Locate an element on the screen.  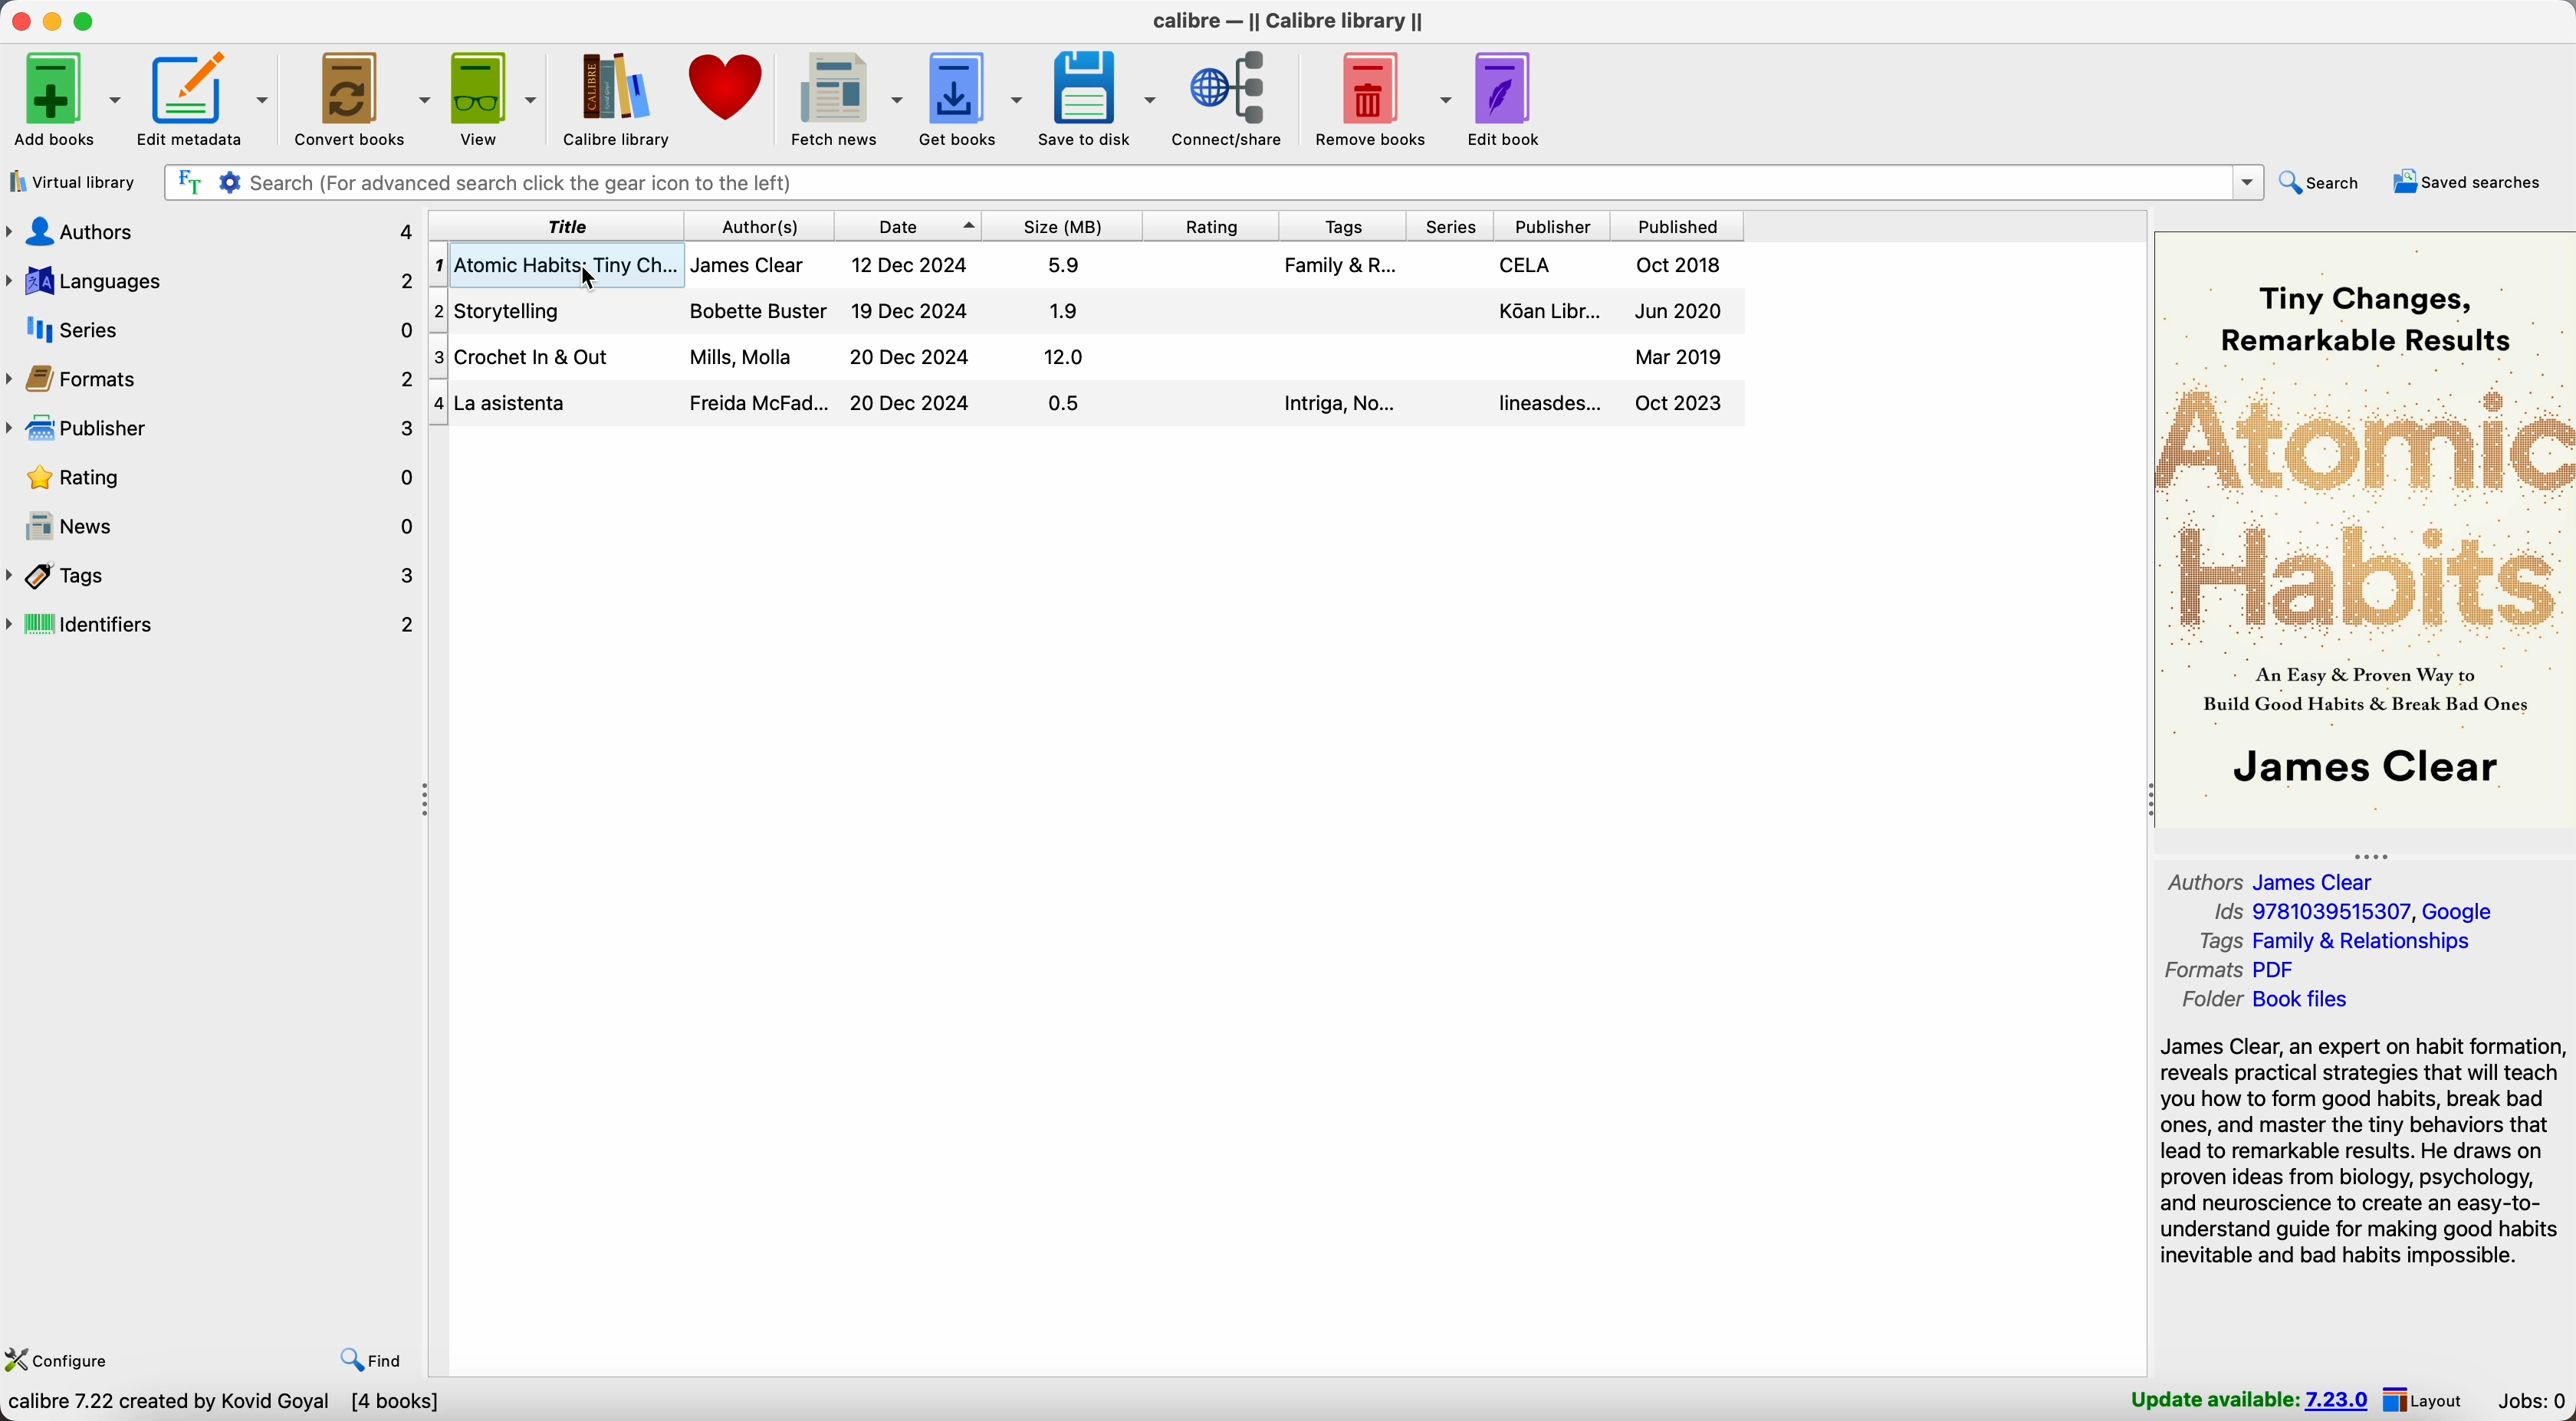
size is located at coordinates (1062, 226).